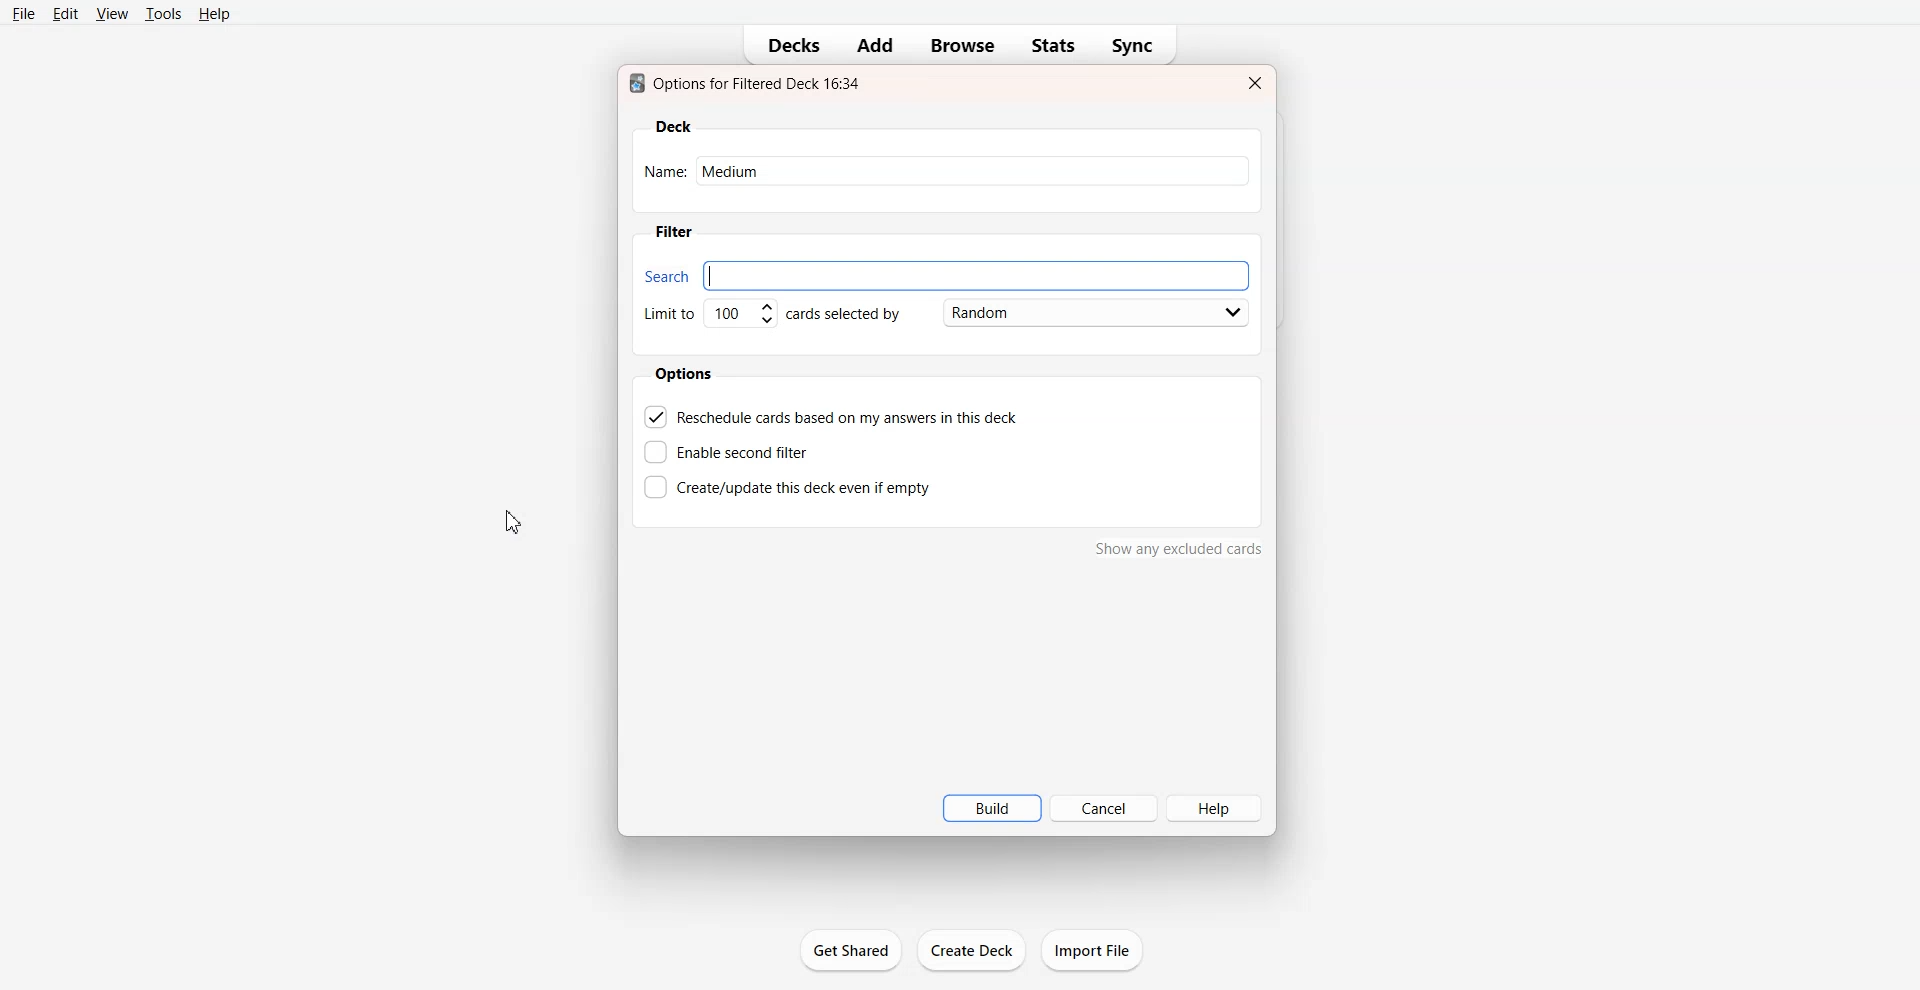  Describe the element at coordinates (1103, 808) in the screenshot. I see `Cancel` at that location.